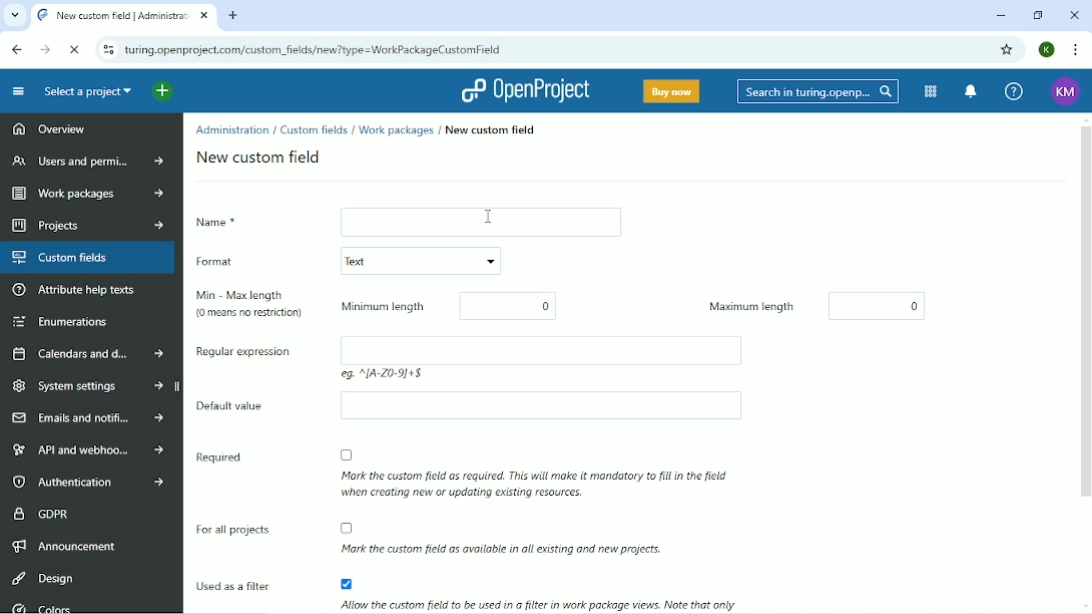 This screenshot has width=1092, height=614. Describe the element at coordinates (267, 157) in the screenshot. I see `New custom field` at that location.